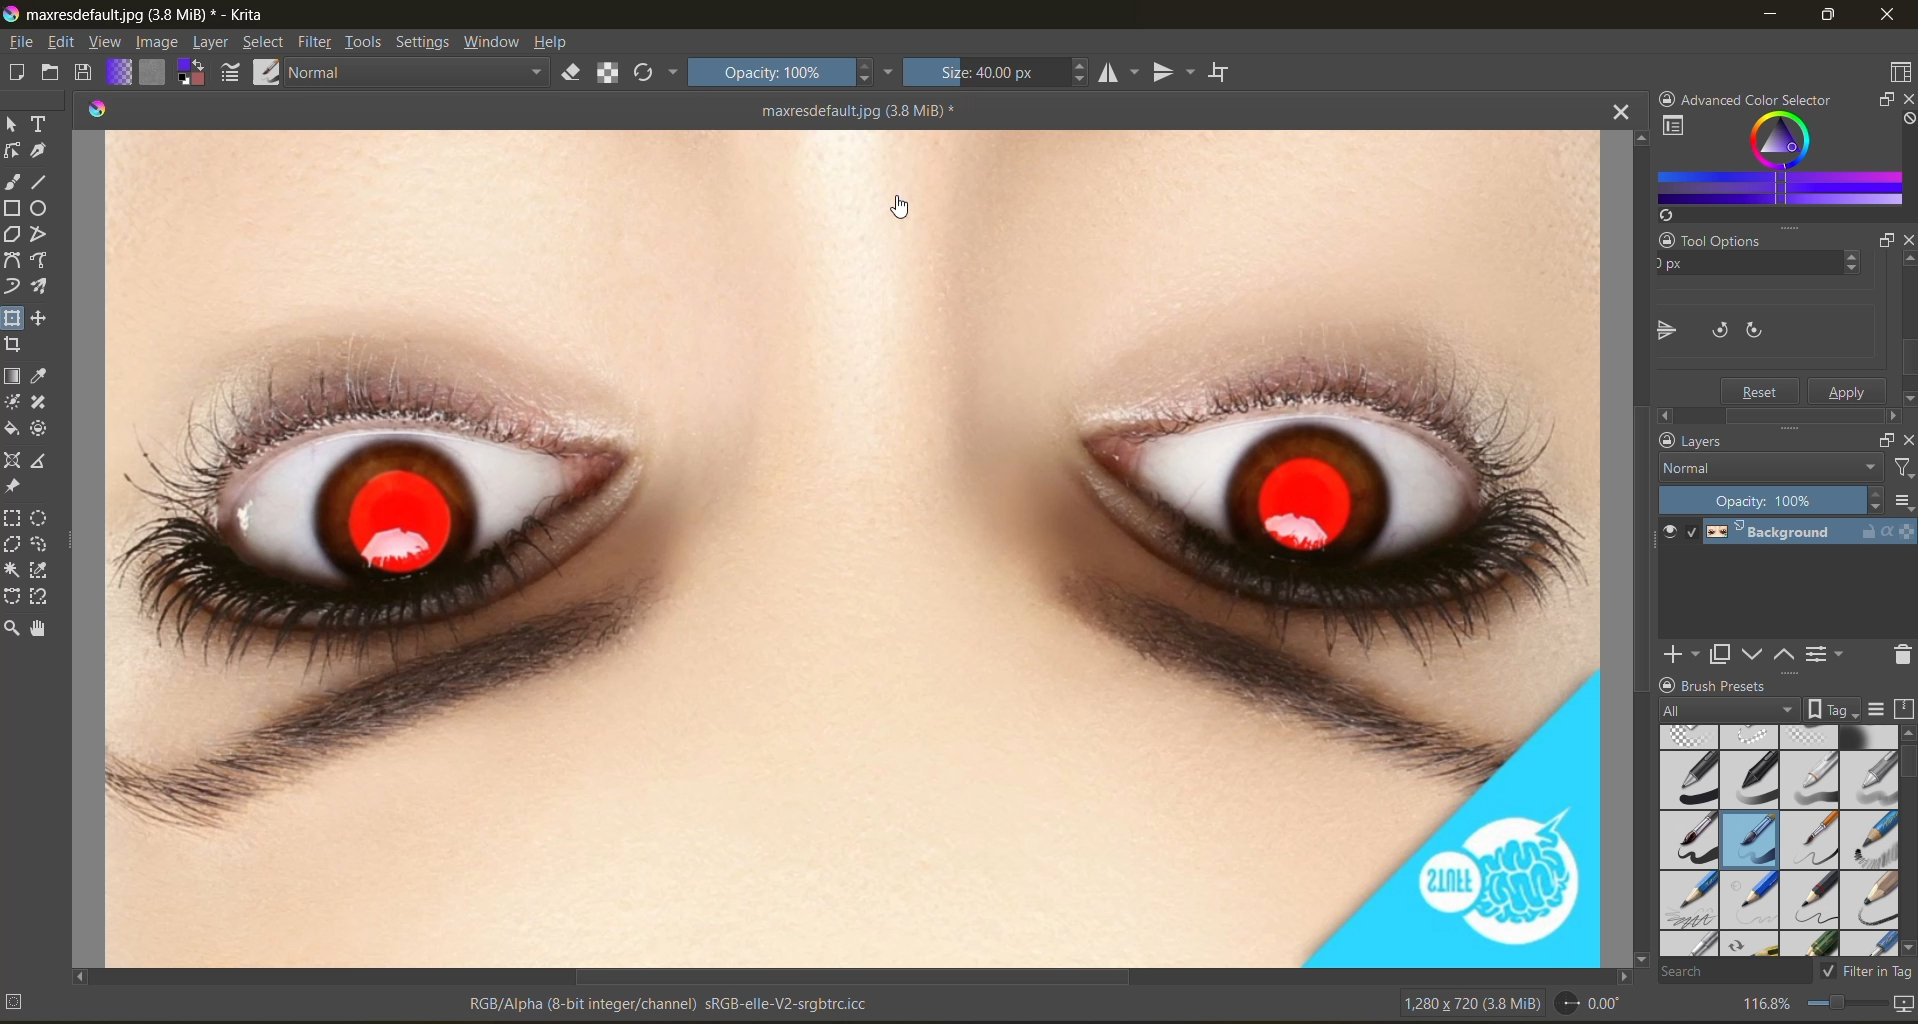 Image resolution: width=1918 pixels, height=1024 pixels. Describe the element at coordinates (14, 208) in the screenshot. I see `tool` at that location.